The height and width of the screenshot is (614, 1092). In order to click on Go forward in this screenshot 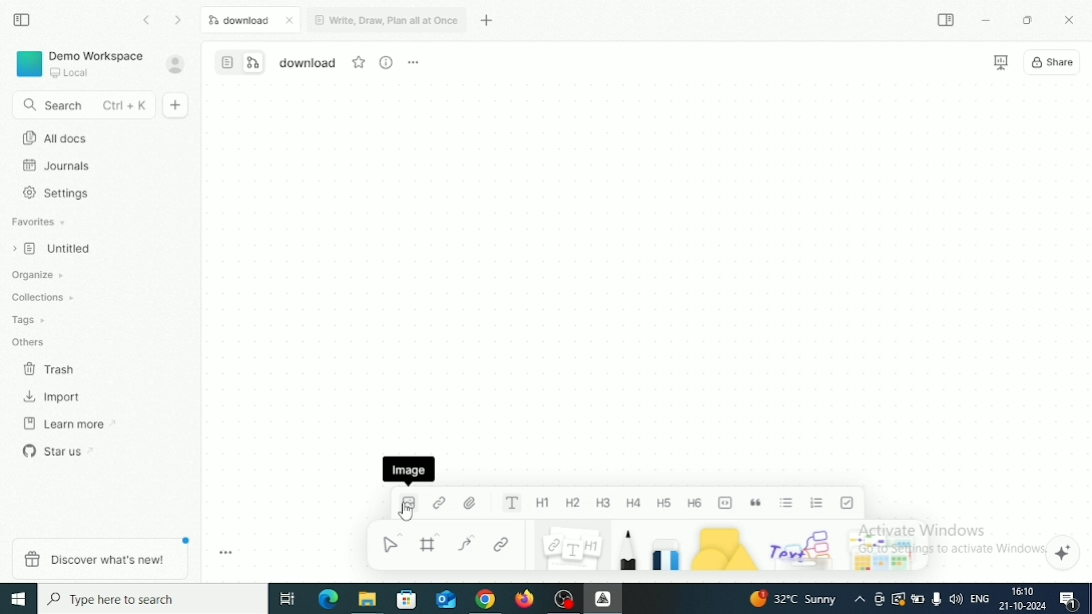, I will do `click(179, 21)`.